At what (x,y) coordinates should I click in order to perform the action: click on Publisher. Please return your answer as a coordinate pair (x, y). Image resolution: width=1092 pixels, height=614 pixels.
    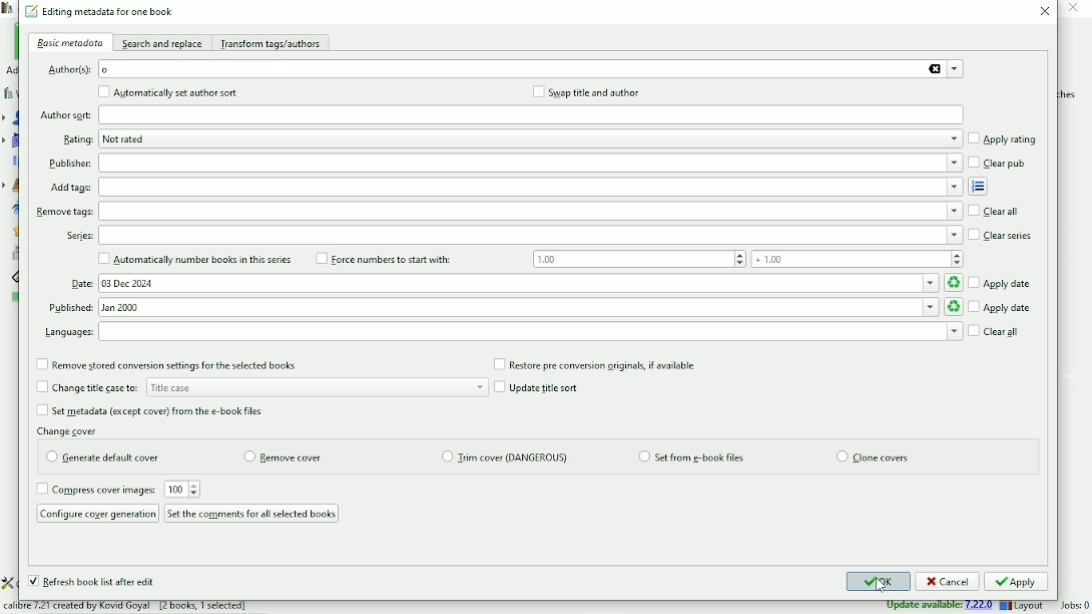
    Looking at the image, I should click on (68, 164).